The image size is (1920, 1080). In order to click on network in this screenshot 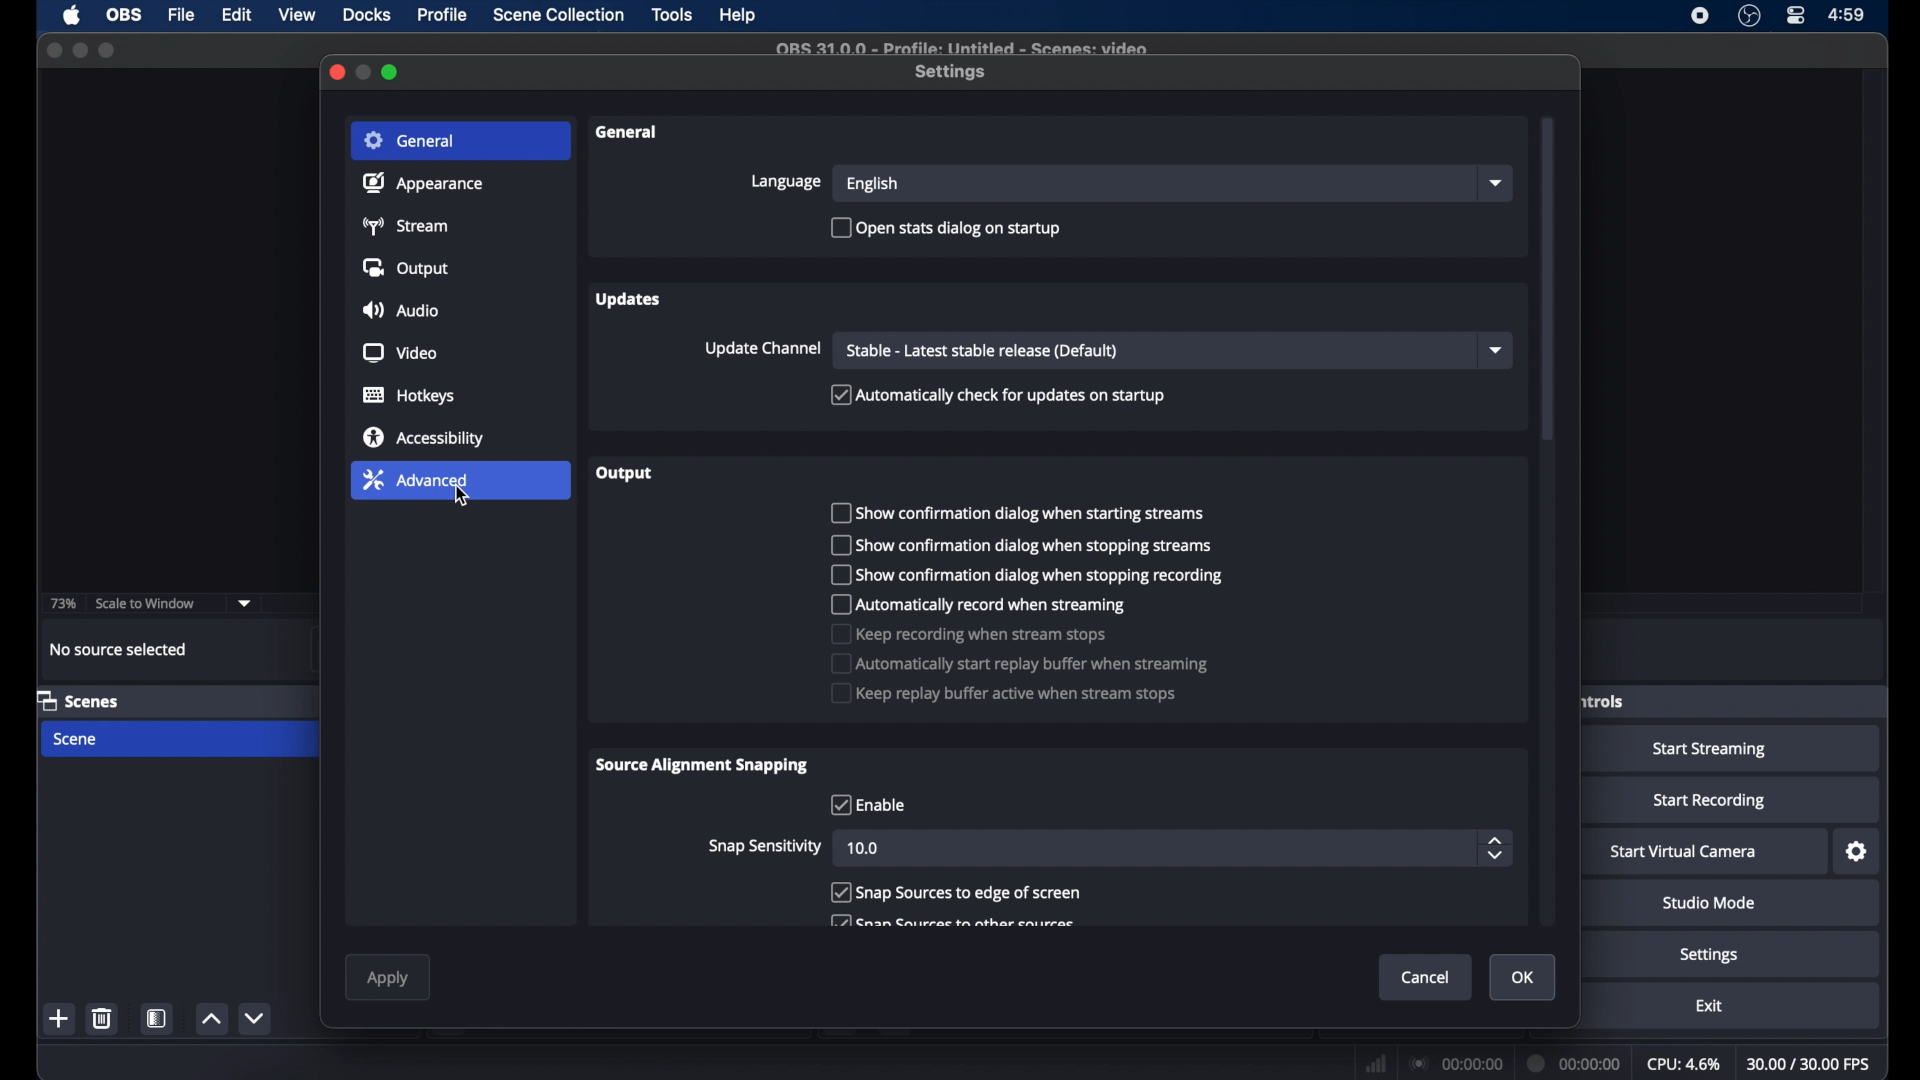, I will do `click(1374, 1062)`.